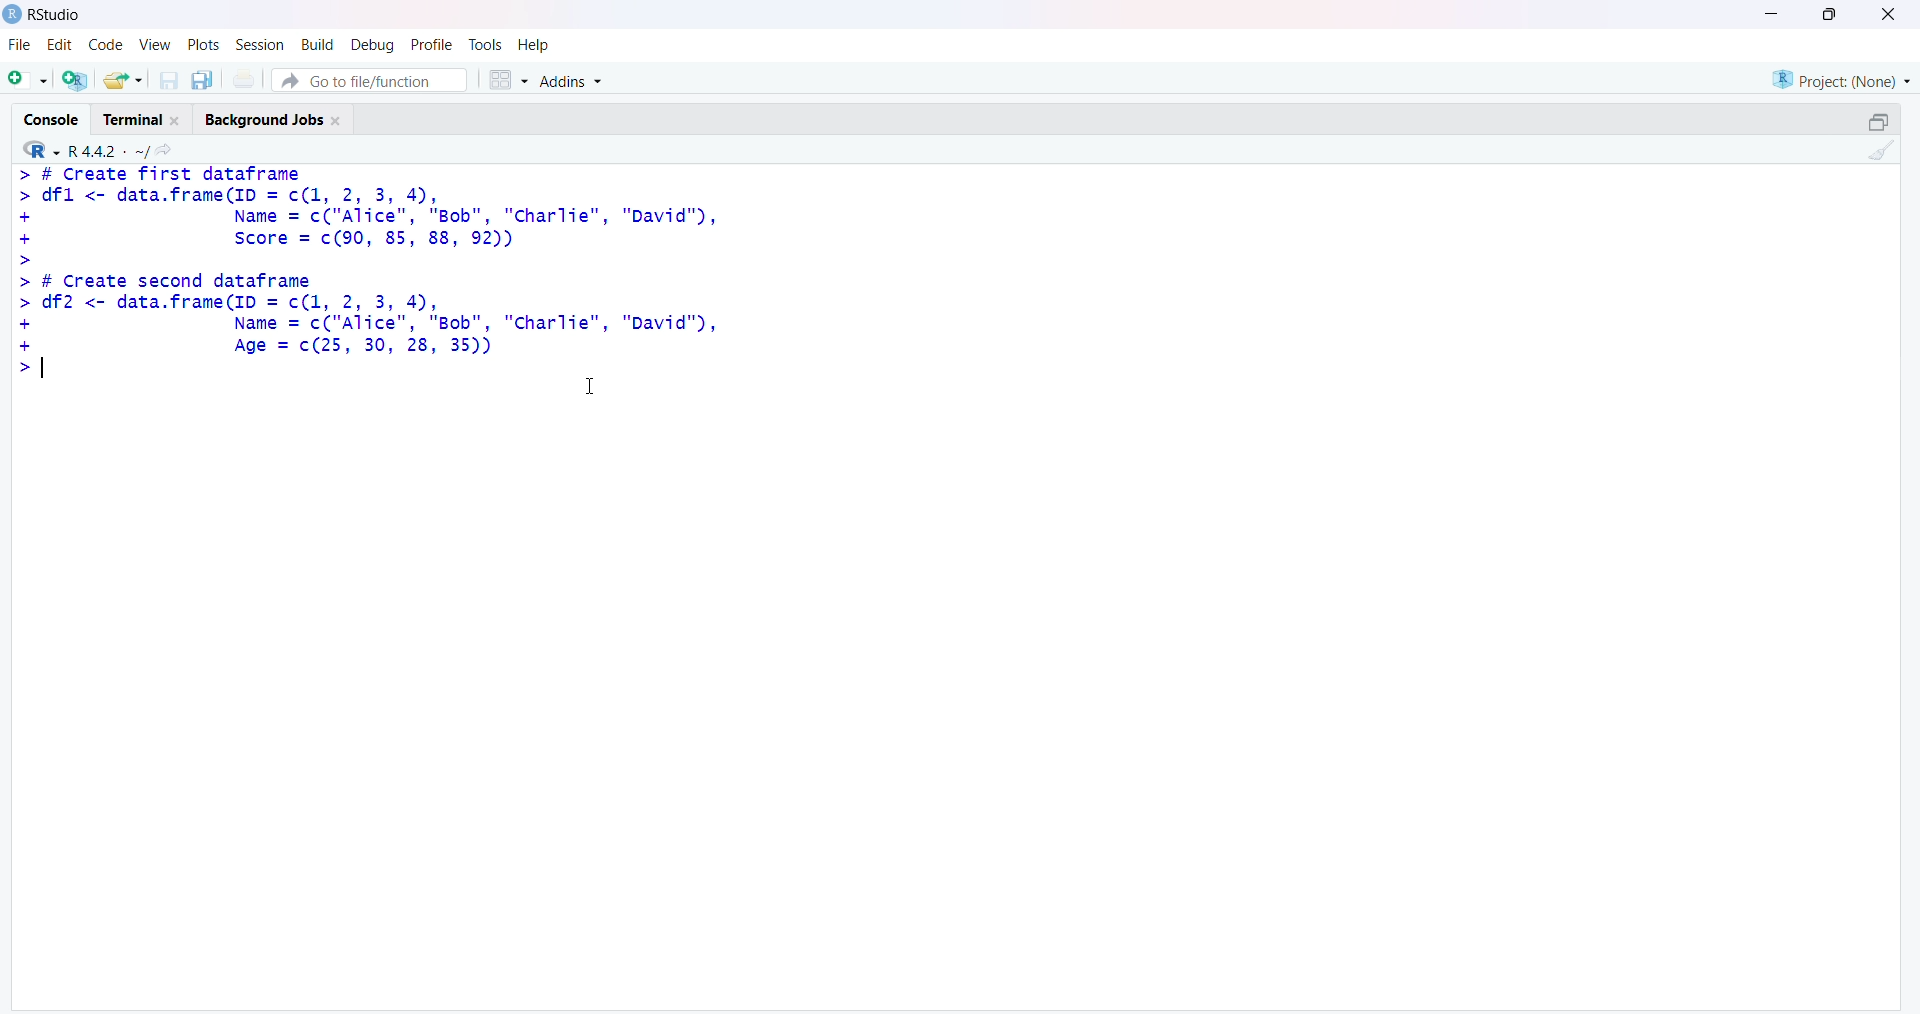 The height and width of the screenshot is (1014, 1920). Describe the element at coordinates (1883, 150) in the screenshot. I see `clean` at that location.